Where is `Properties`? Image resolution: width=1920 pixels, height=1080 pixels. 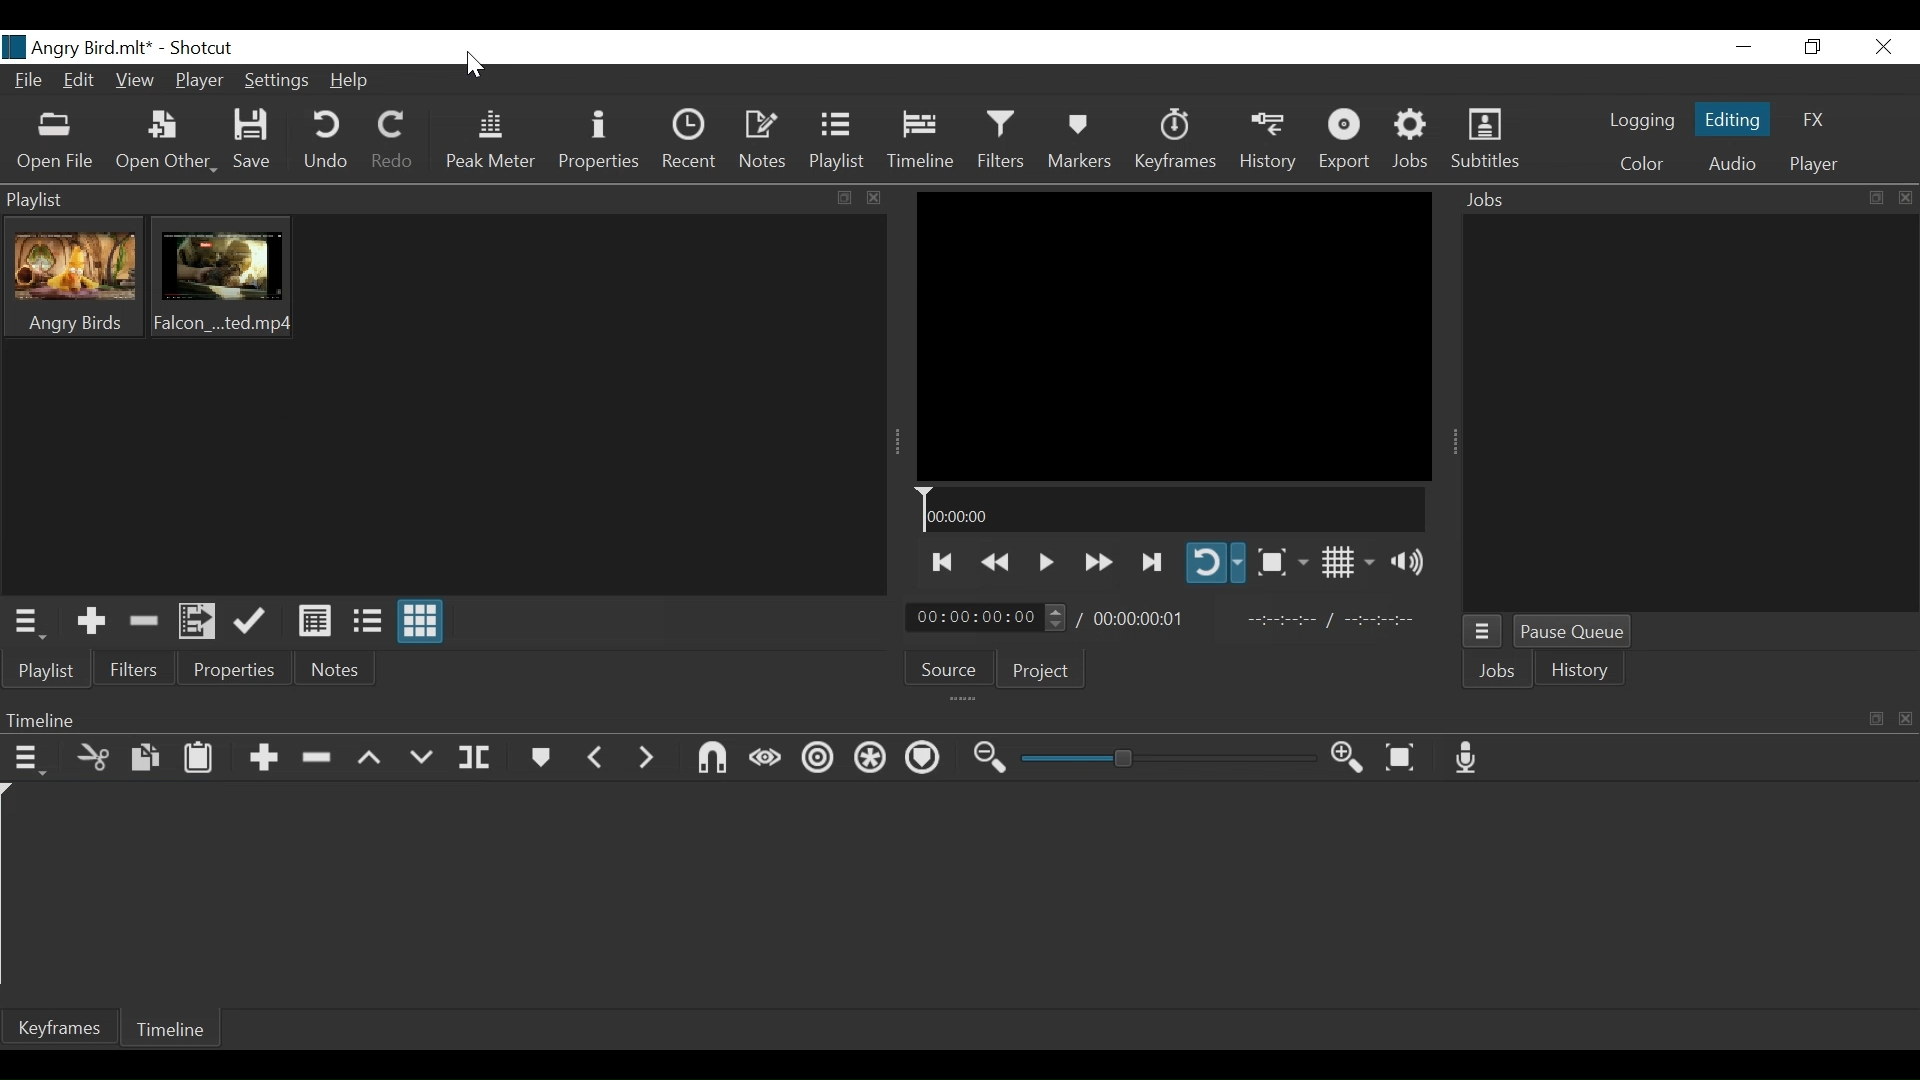
Properties is located at coordinates (239, 670).